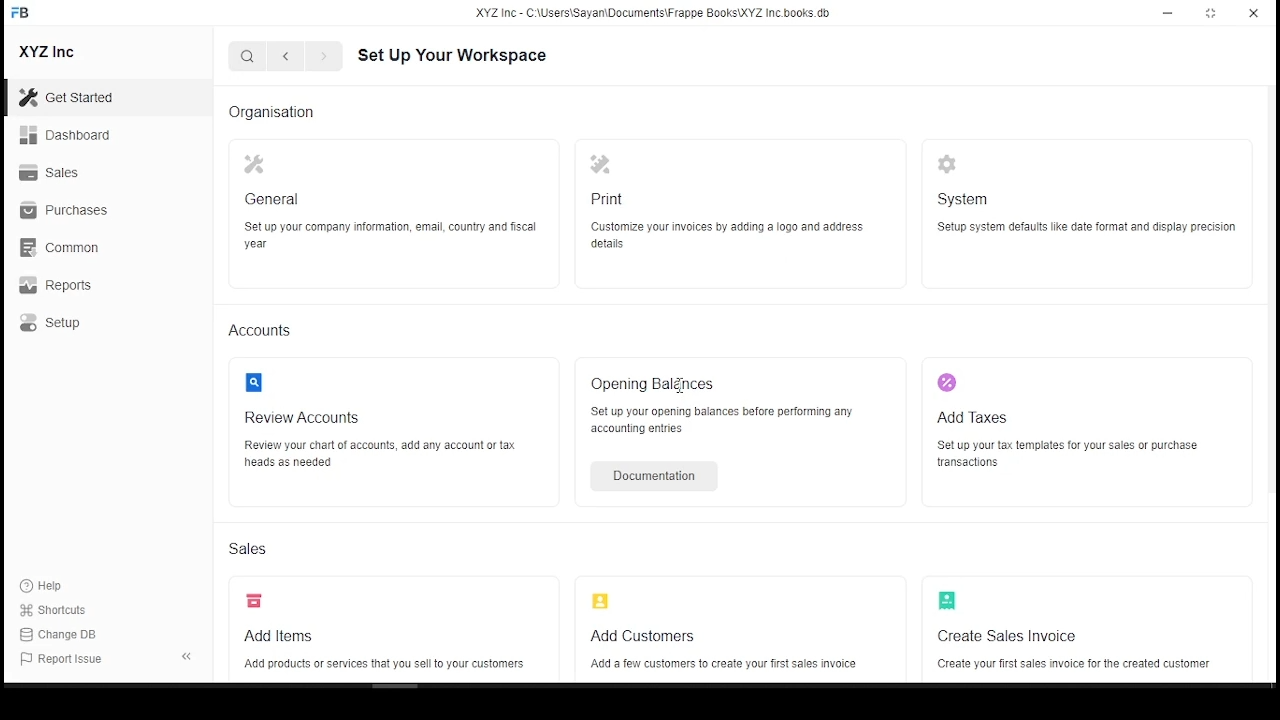 The image size is (1280, 720). I want to click on accounts, so click(271, 330).